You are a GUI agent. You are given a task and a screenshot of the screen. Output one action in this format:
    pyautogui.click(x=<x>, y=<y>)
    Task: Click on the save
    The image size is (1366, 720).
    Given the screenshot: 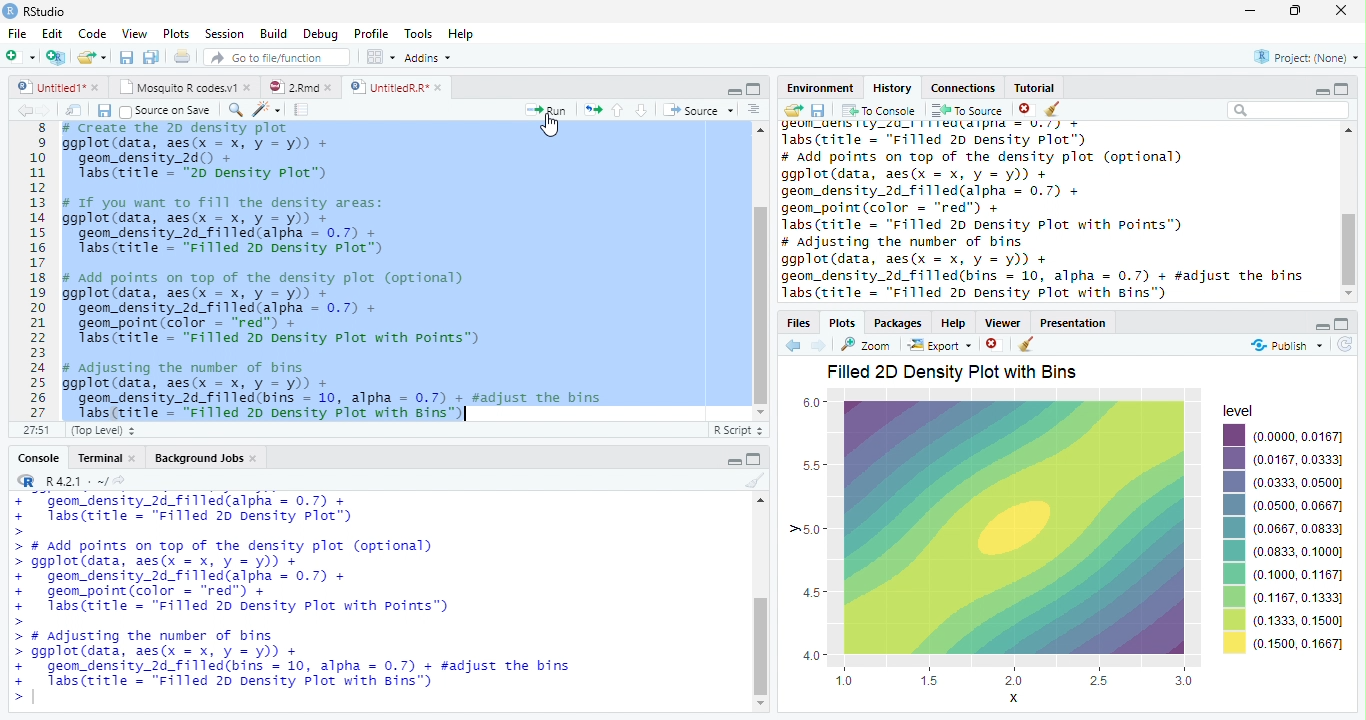 What is the action you would take?
    pyautogui.click(x=104, y=111)
    